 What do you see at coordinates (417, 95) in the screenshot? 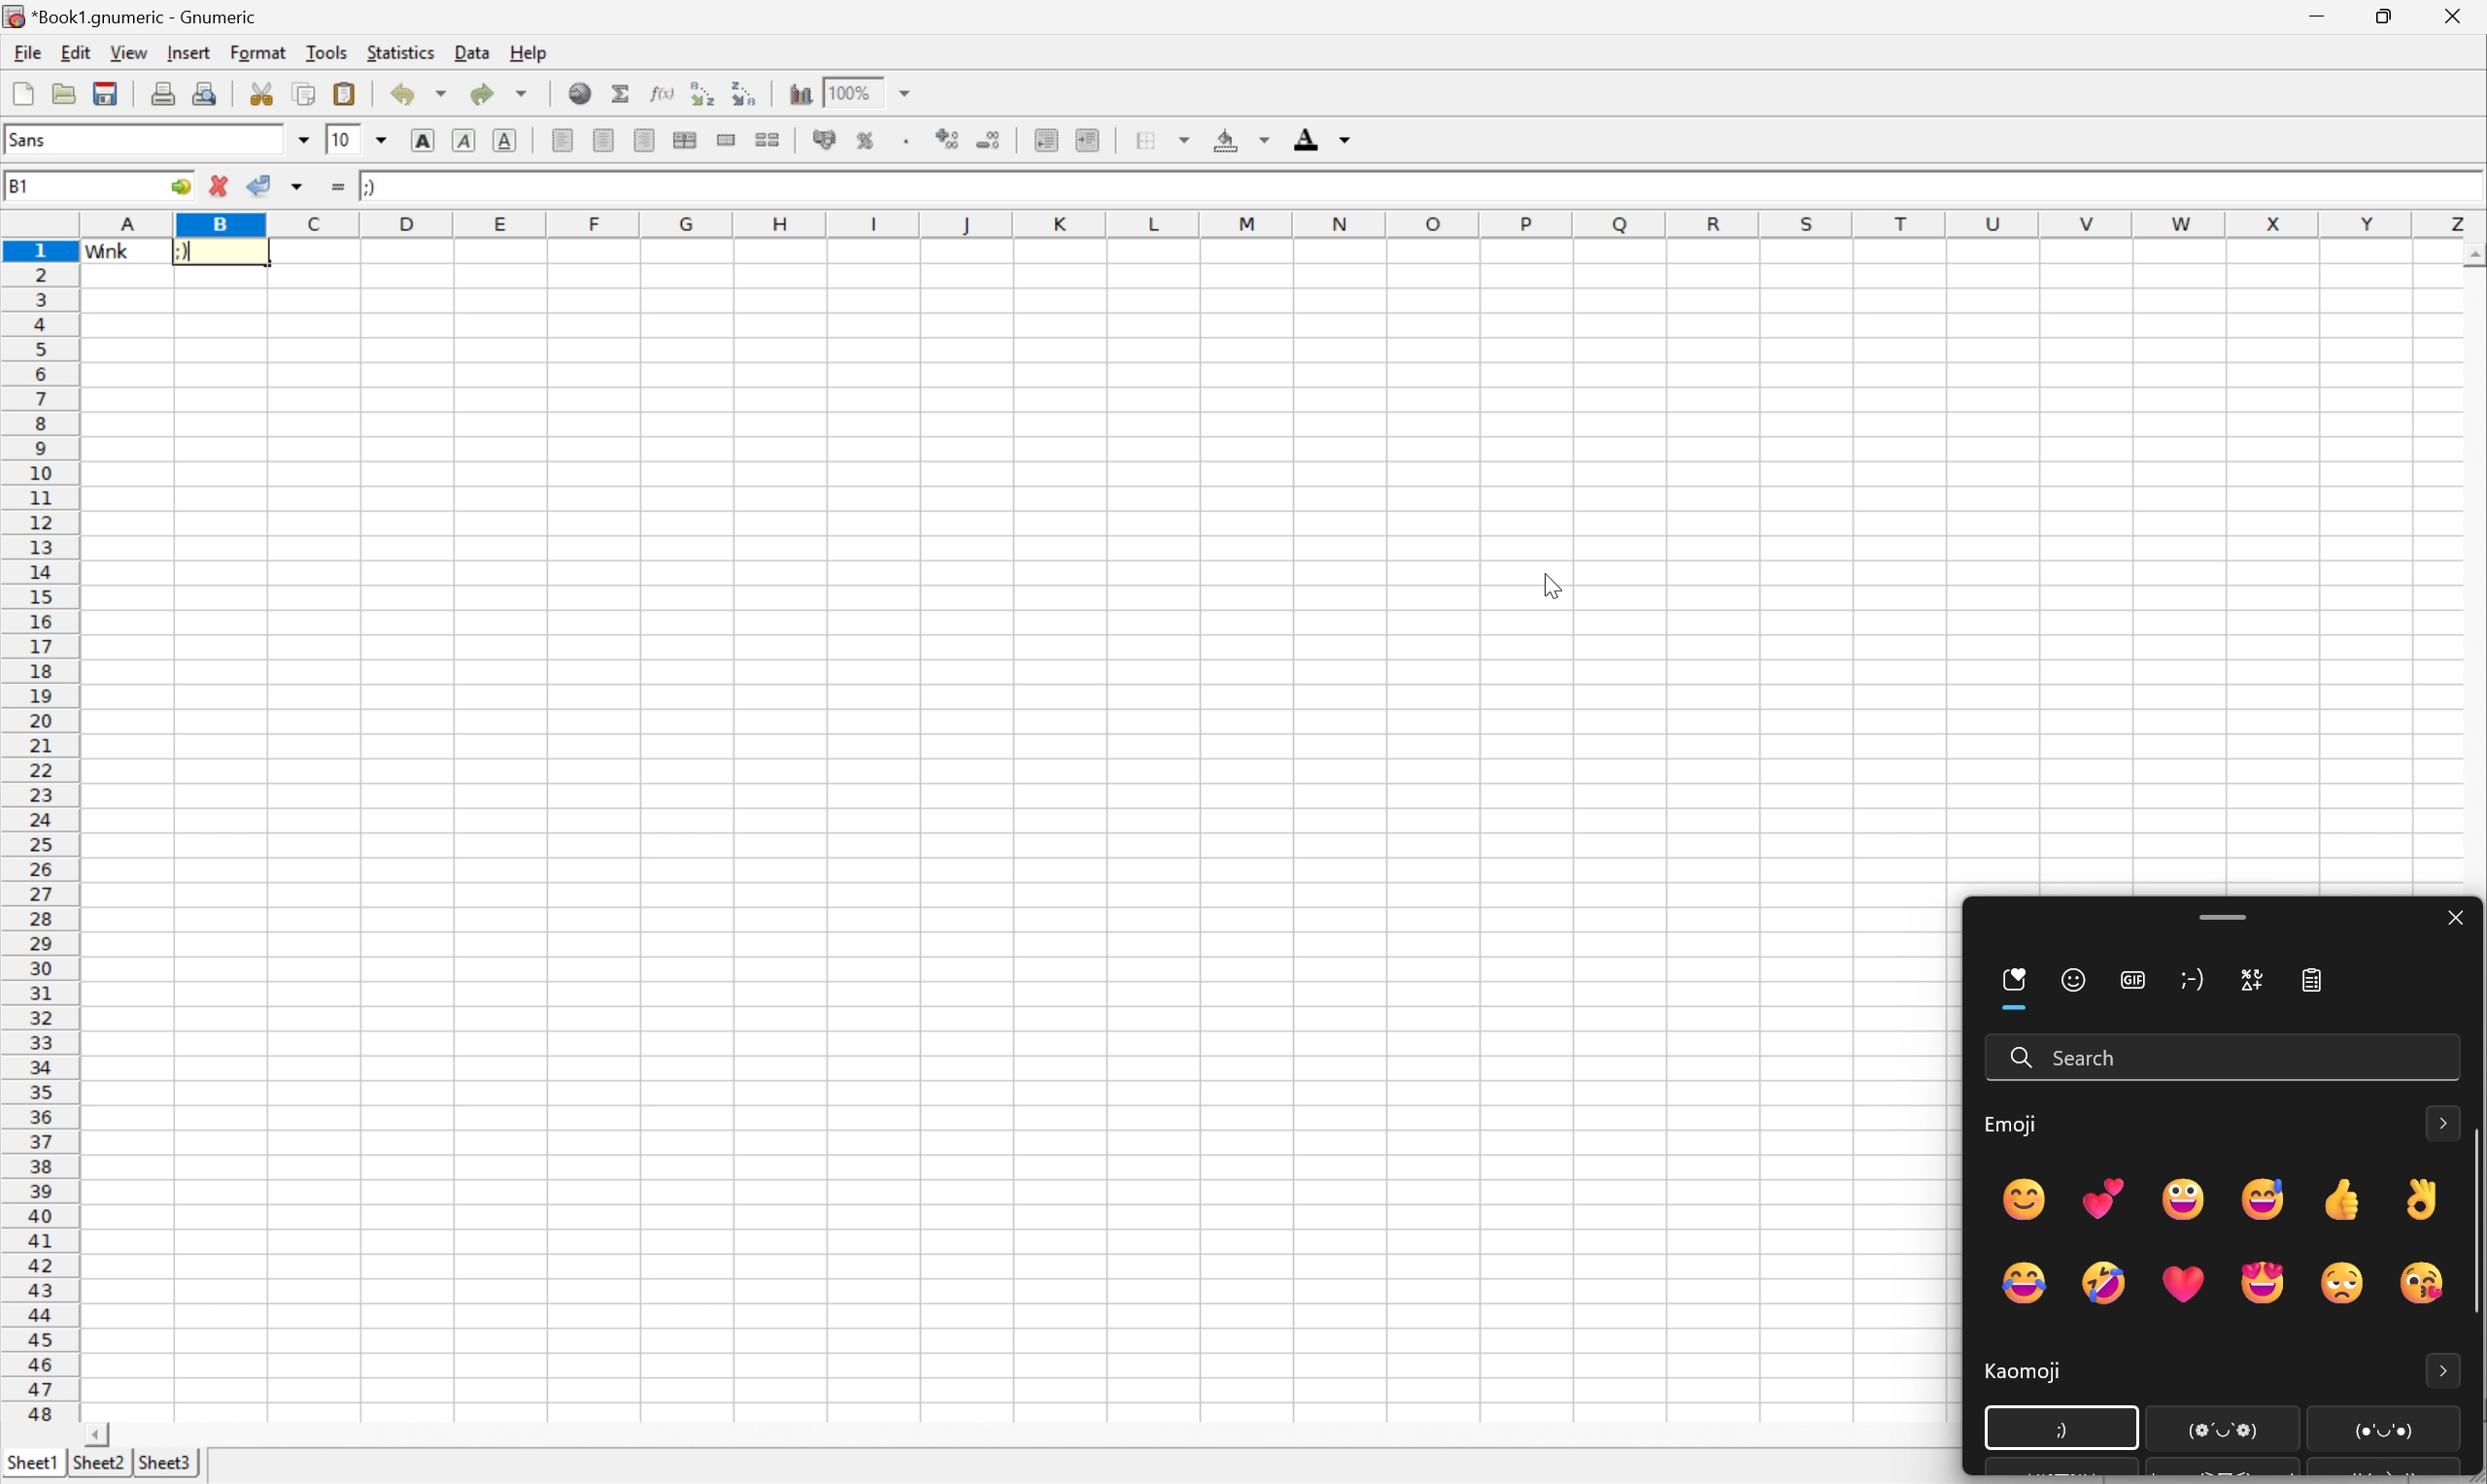
I see `undo` at bounding box center [417, 95].